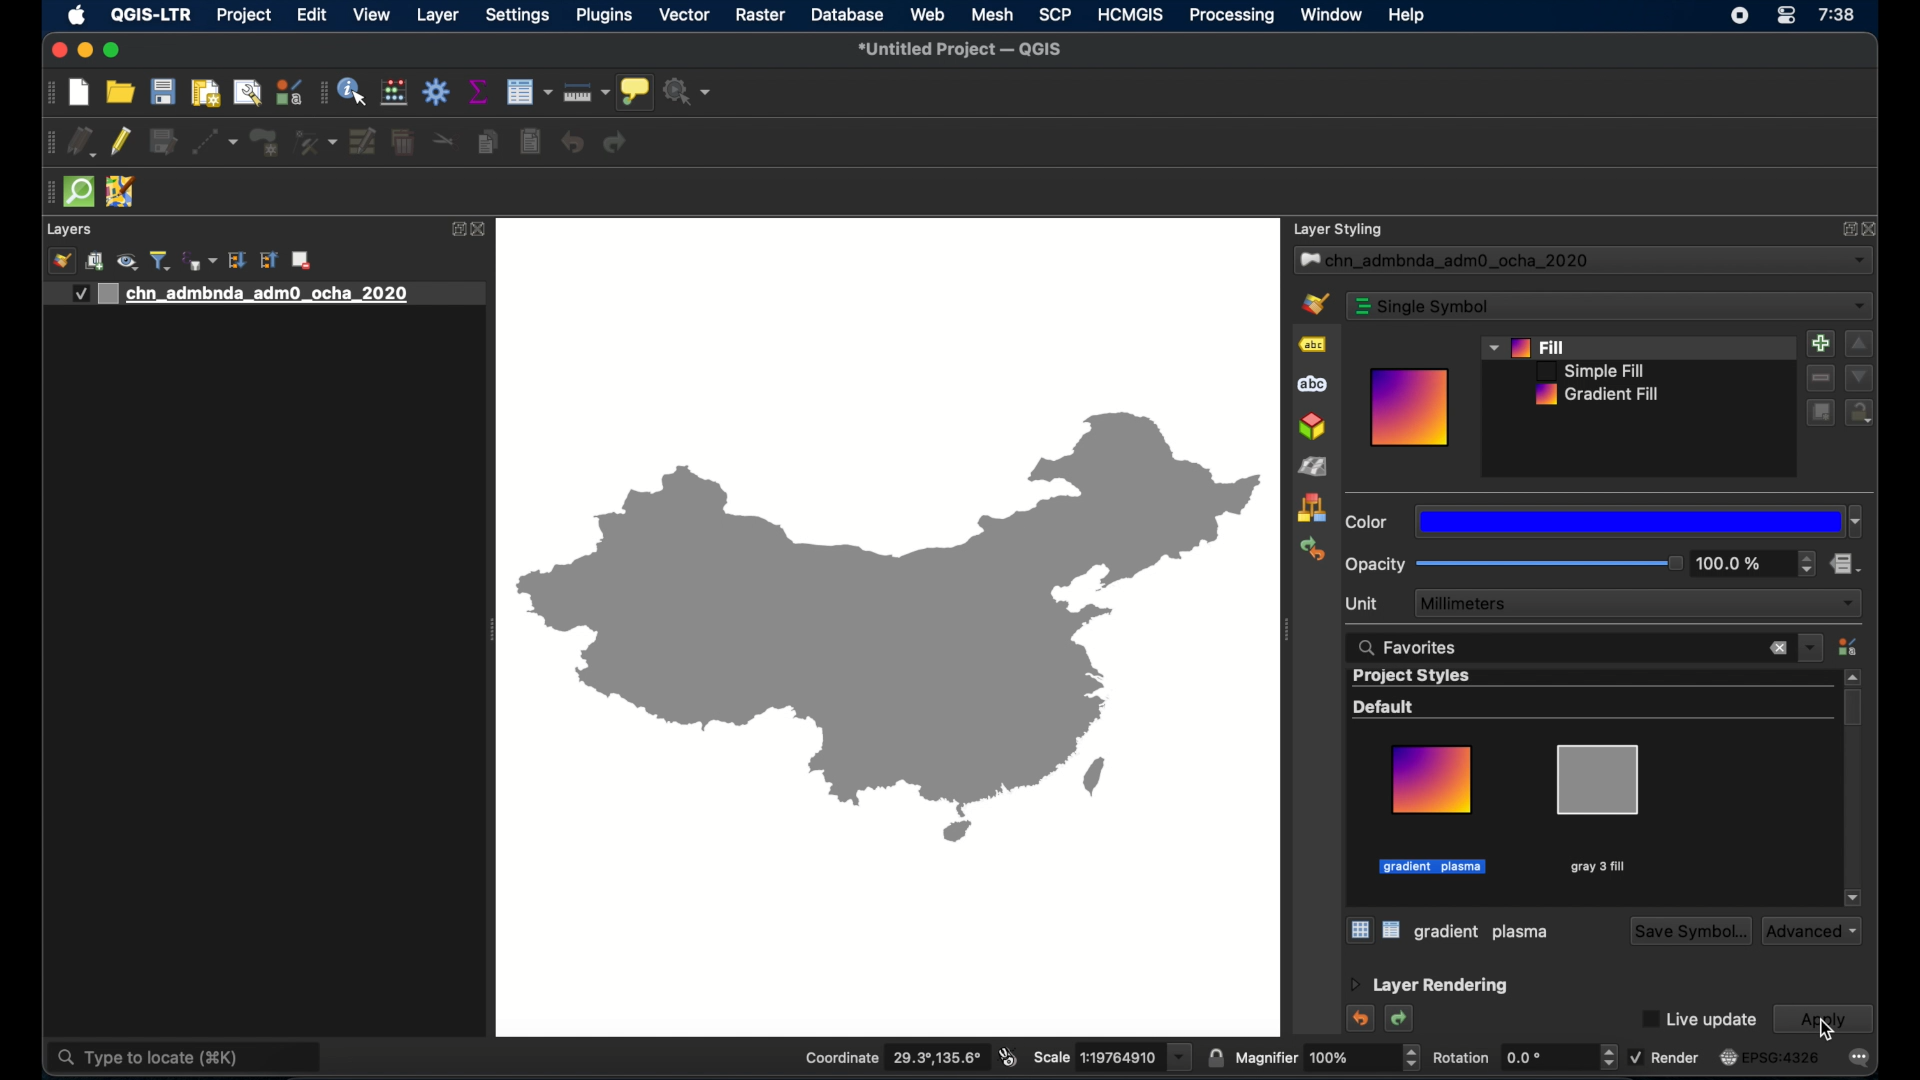 Image resolution: width=1920 pixels, height=1080 pixels. I want to click on shading renderer, so click(1315, 468).